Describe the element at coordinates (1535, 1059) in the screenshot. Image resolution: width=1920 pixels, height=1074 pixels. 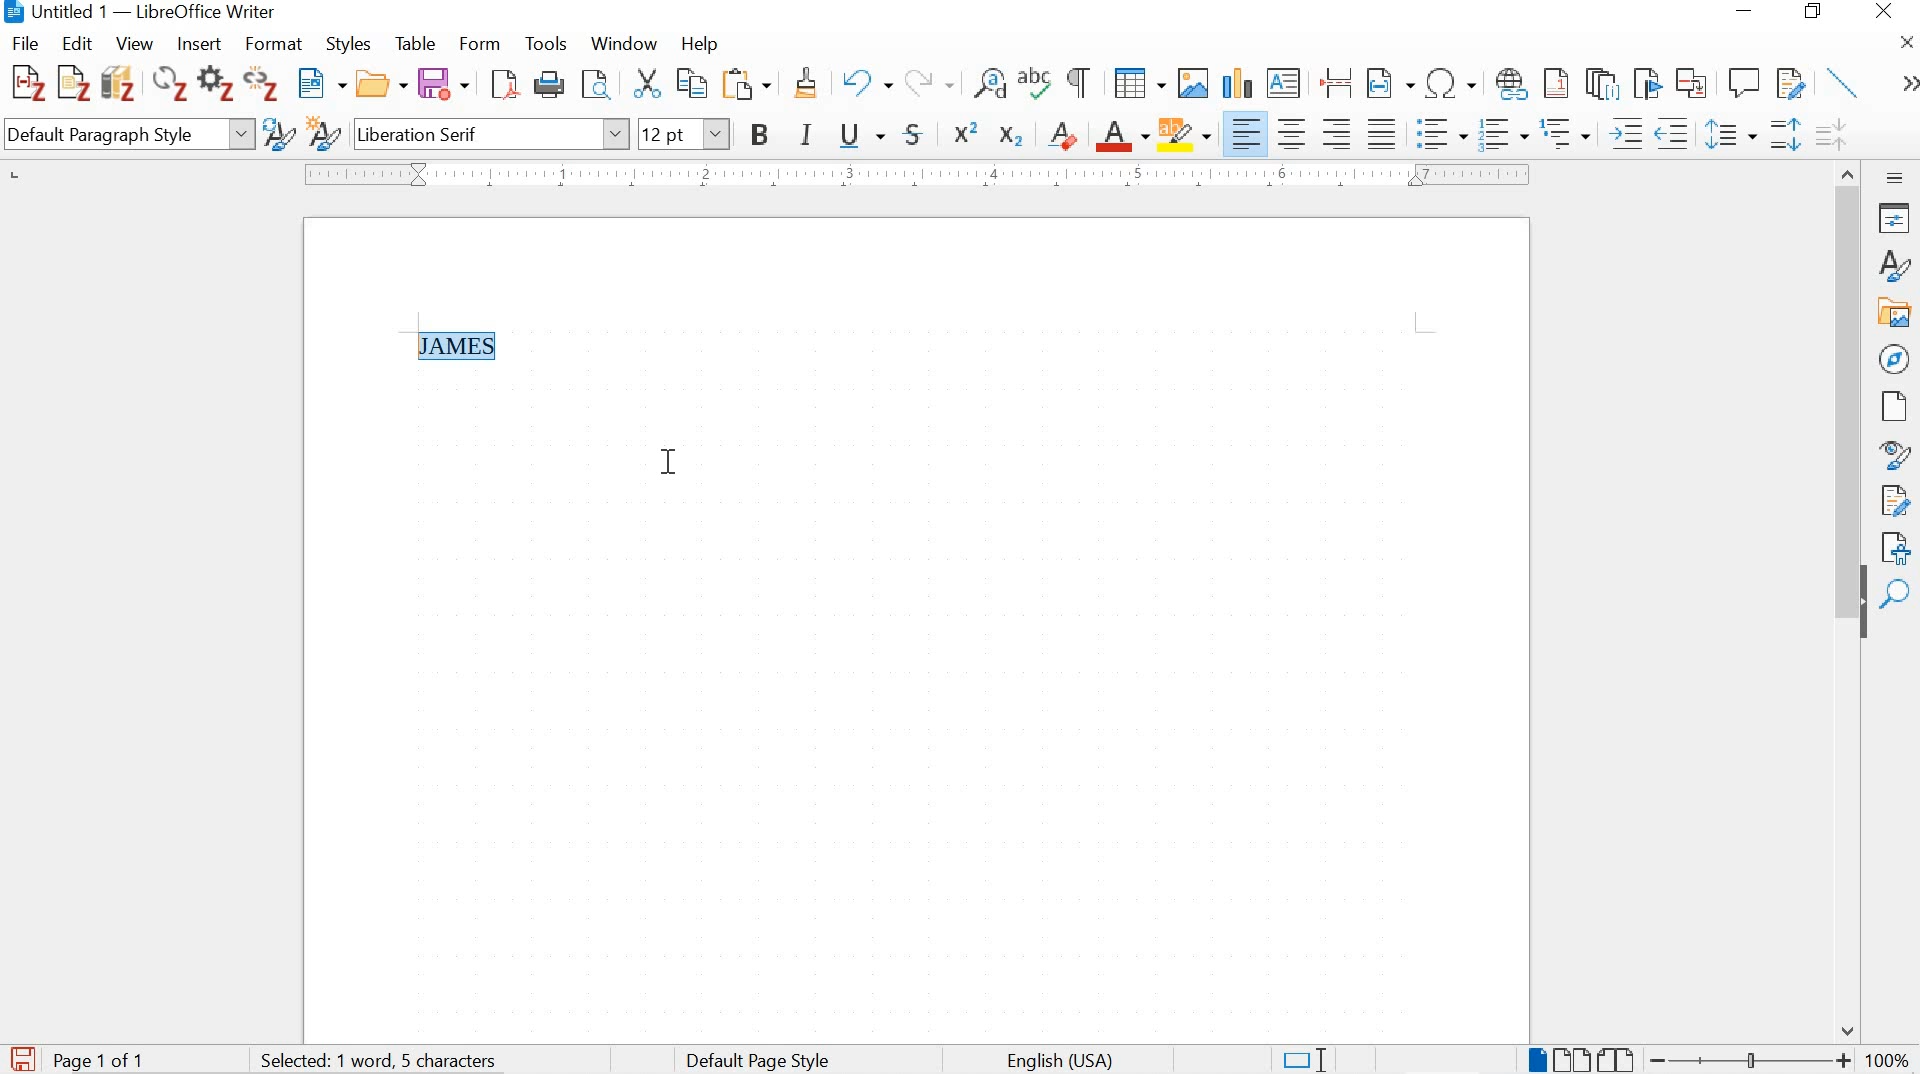
I see `single page view` at that location.